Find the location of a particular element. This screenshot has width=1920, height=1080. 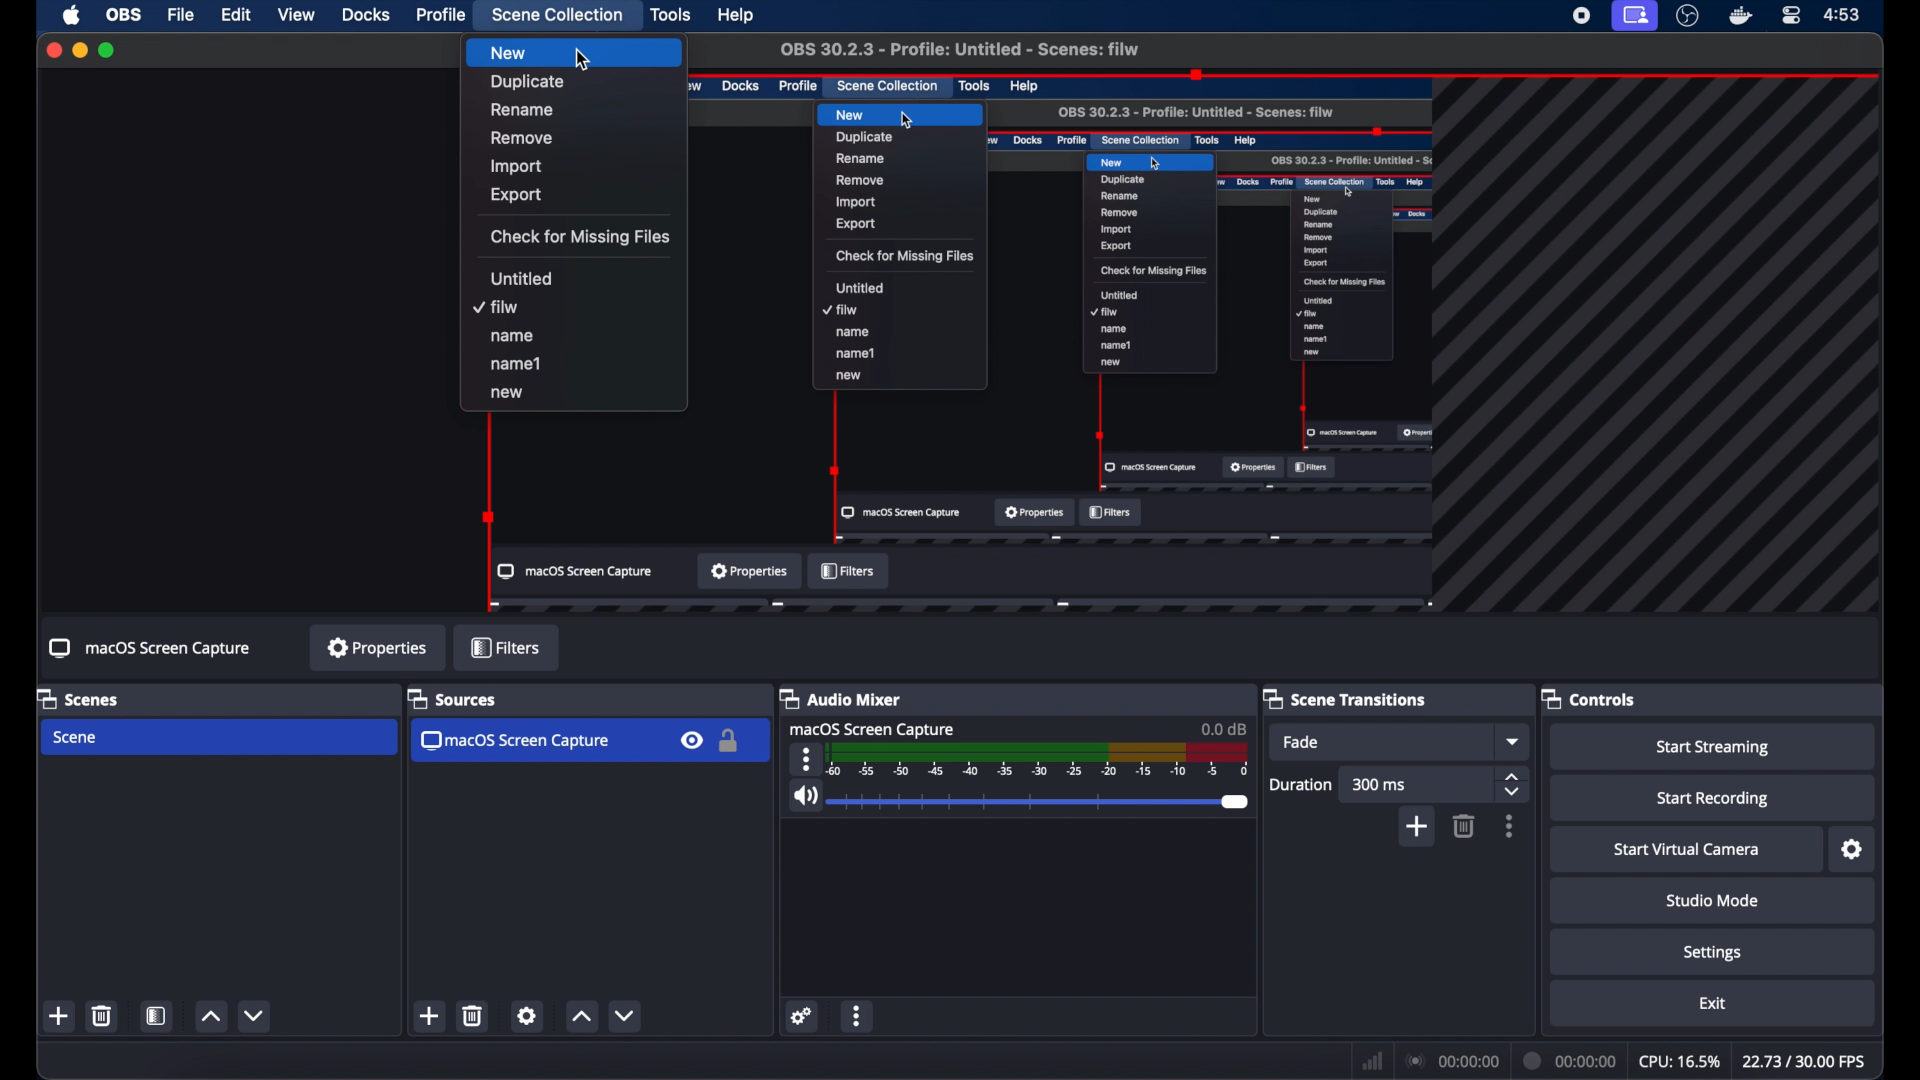

duration is located at coordinates (1301, 783).